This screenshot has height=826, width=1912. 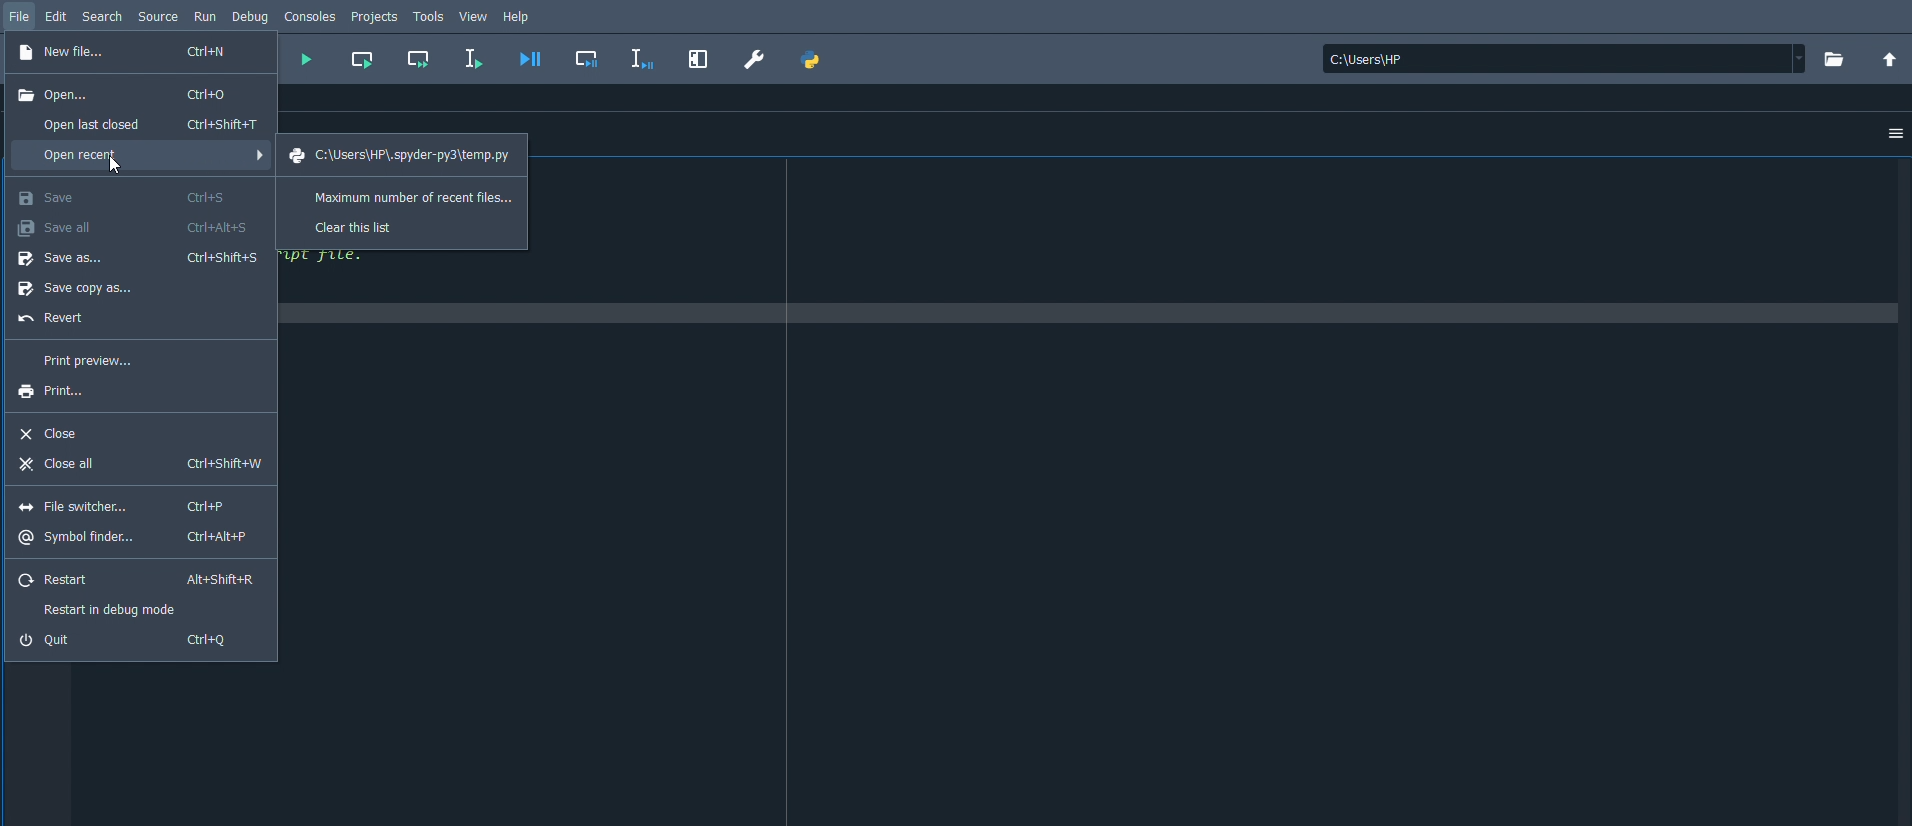 I want to click on Revert, so click(x=56, y=320).